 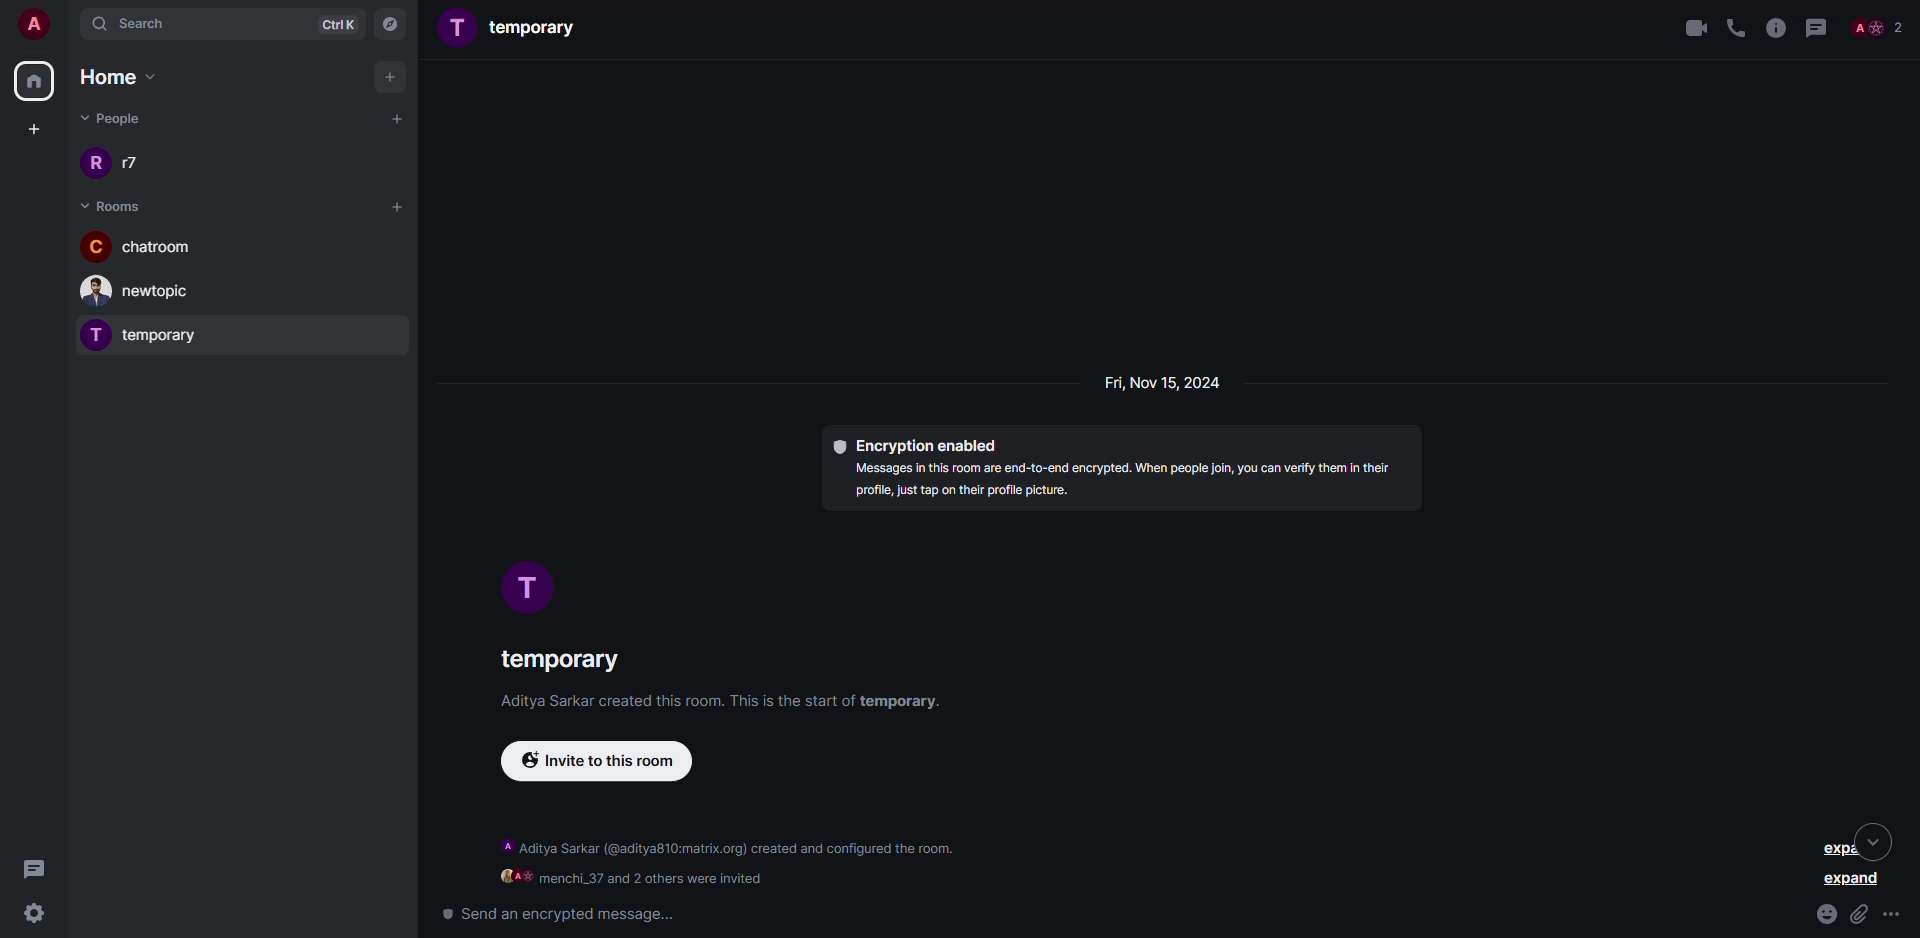 I want to click on add, so click(x=392, y=76).